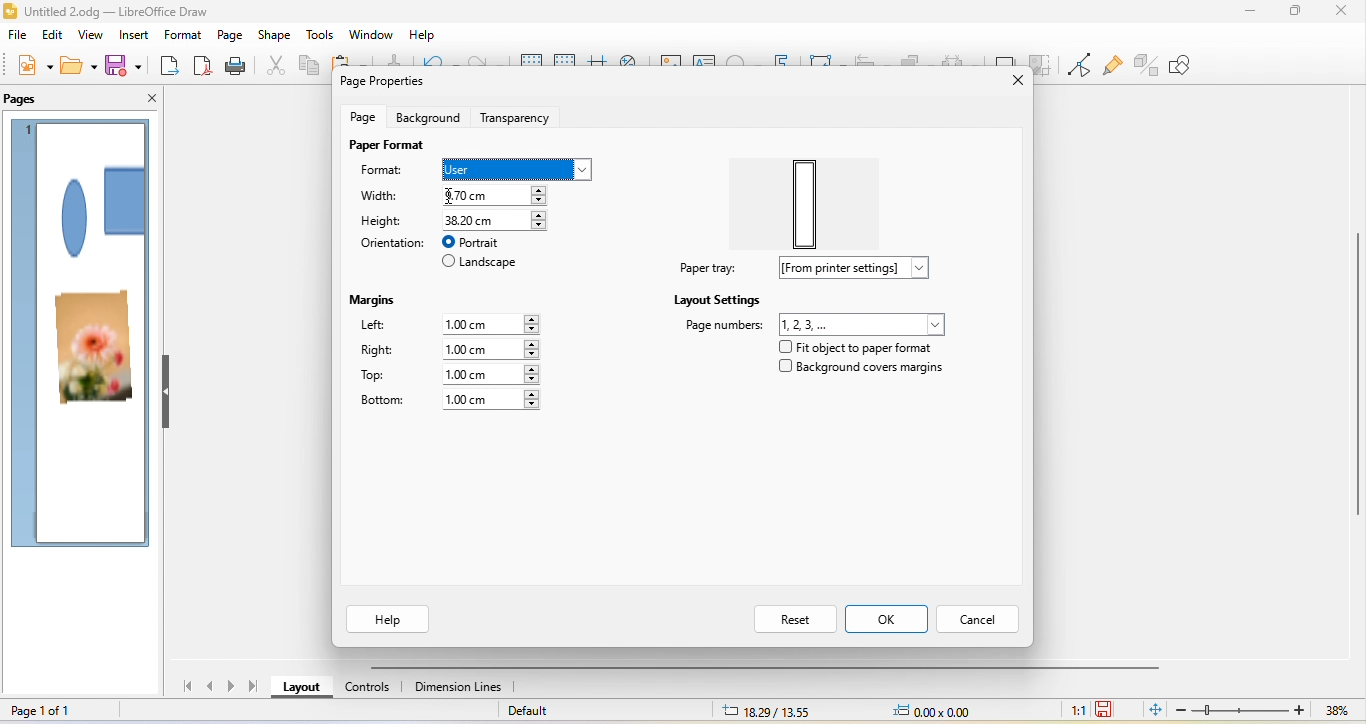  I want to click on background covers margins, so click(868, 371).